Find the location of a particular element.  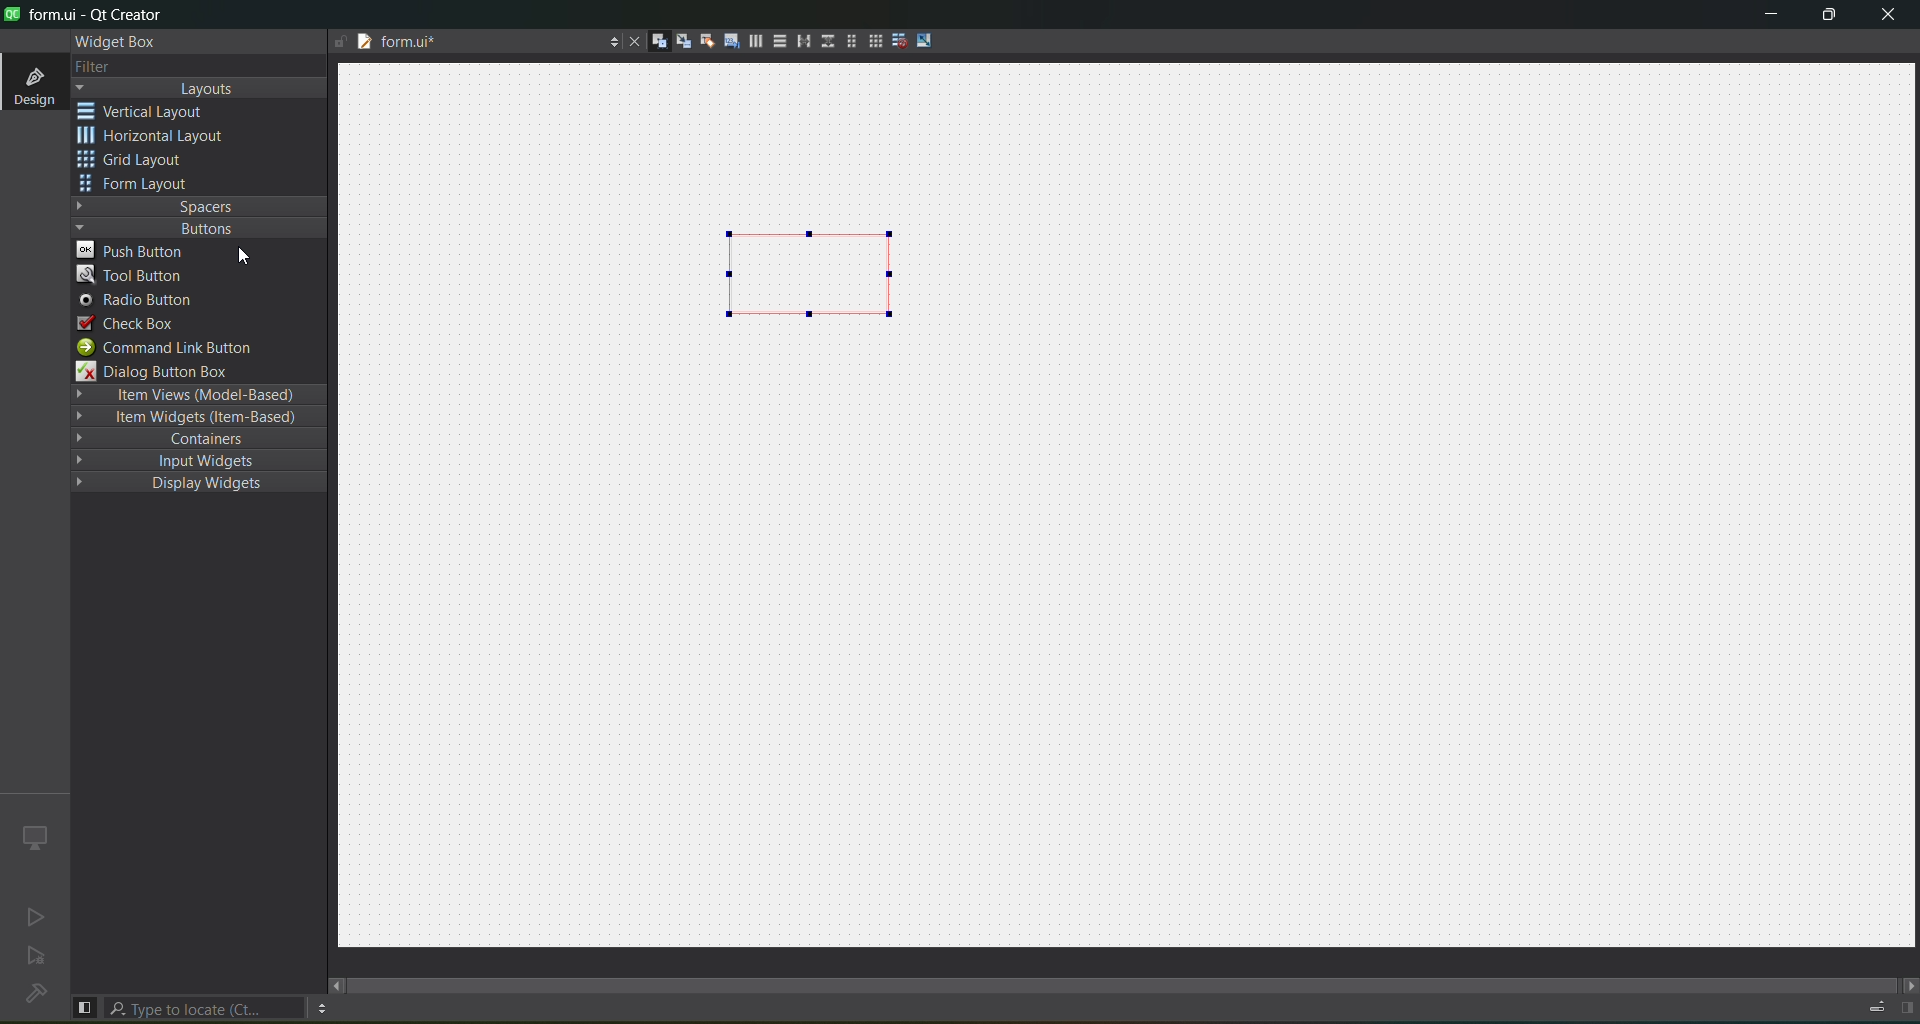

vertical splitter is located at coordinates (825, 40).